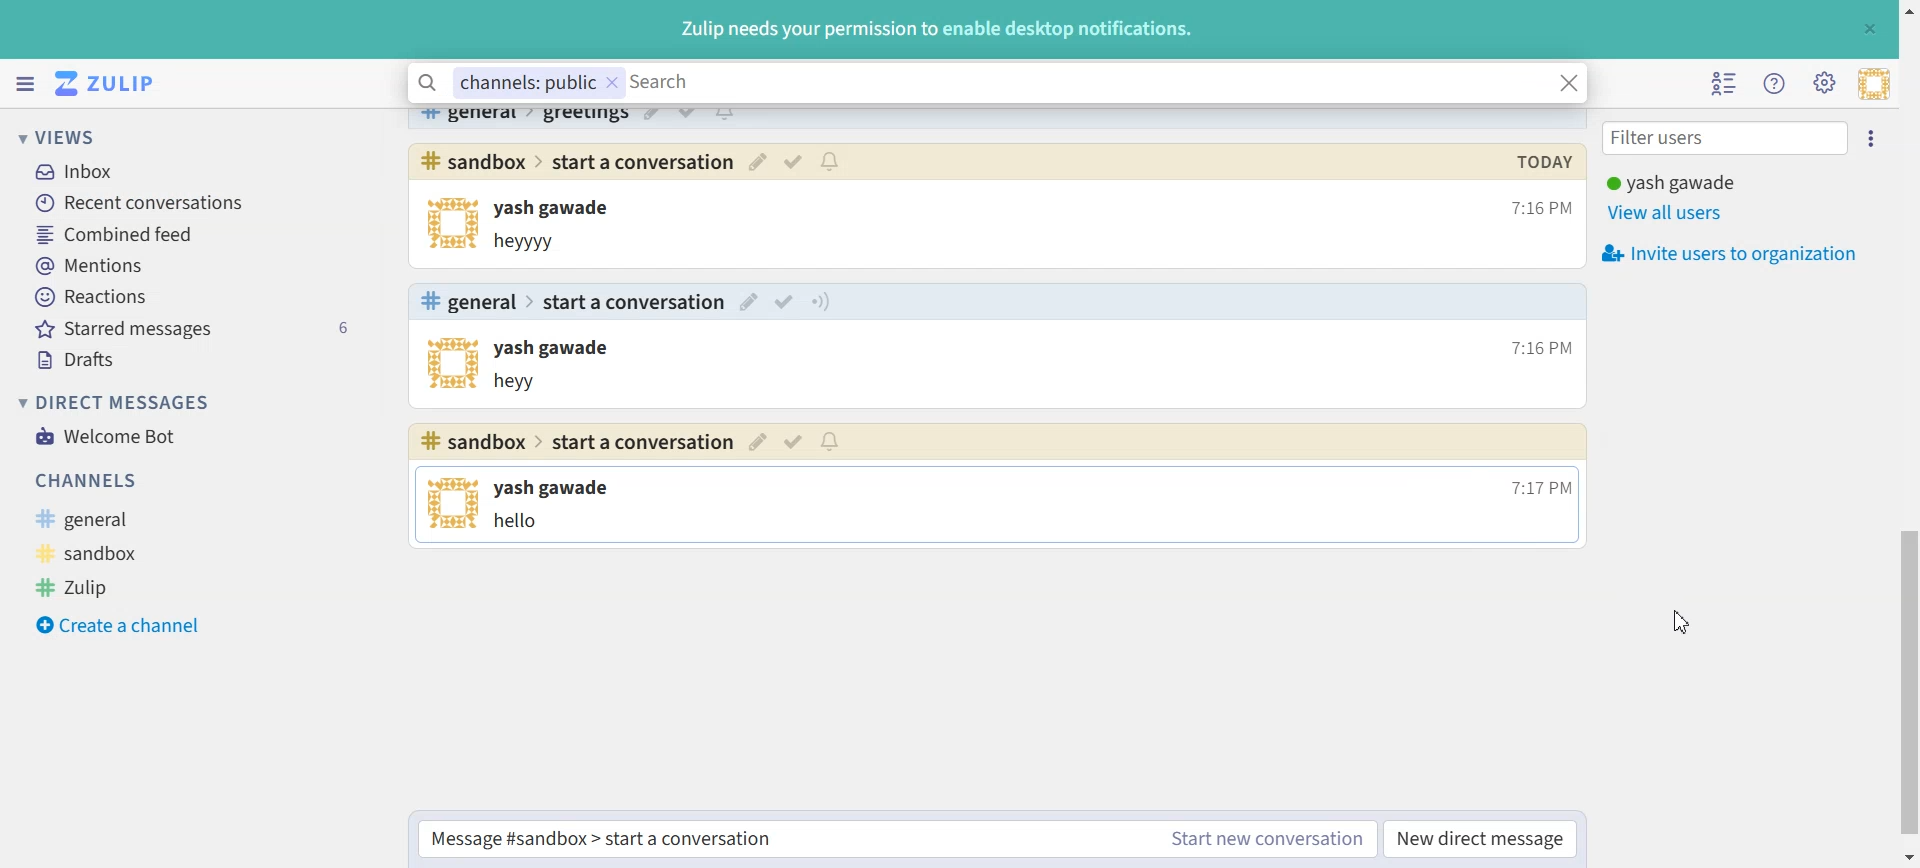 The image size is (1920, 868). I want to click on Views, so click(85, 136).